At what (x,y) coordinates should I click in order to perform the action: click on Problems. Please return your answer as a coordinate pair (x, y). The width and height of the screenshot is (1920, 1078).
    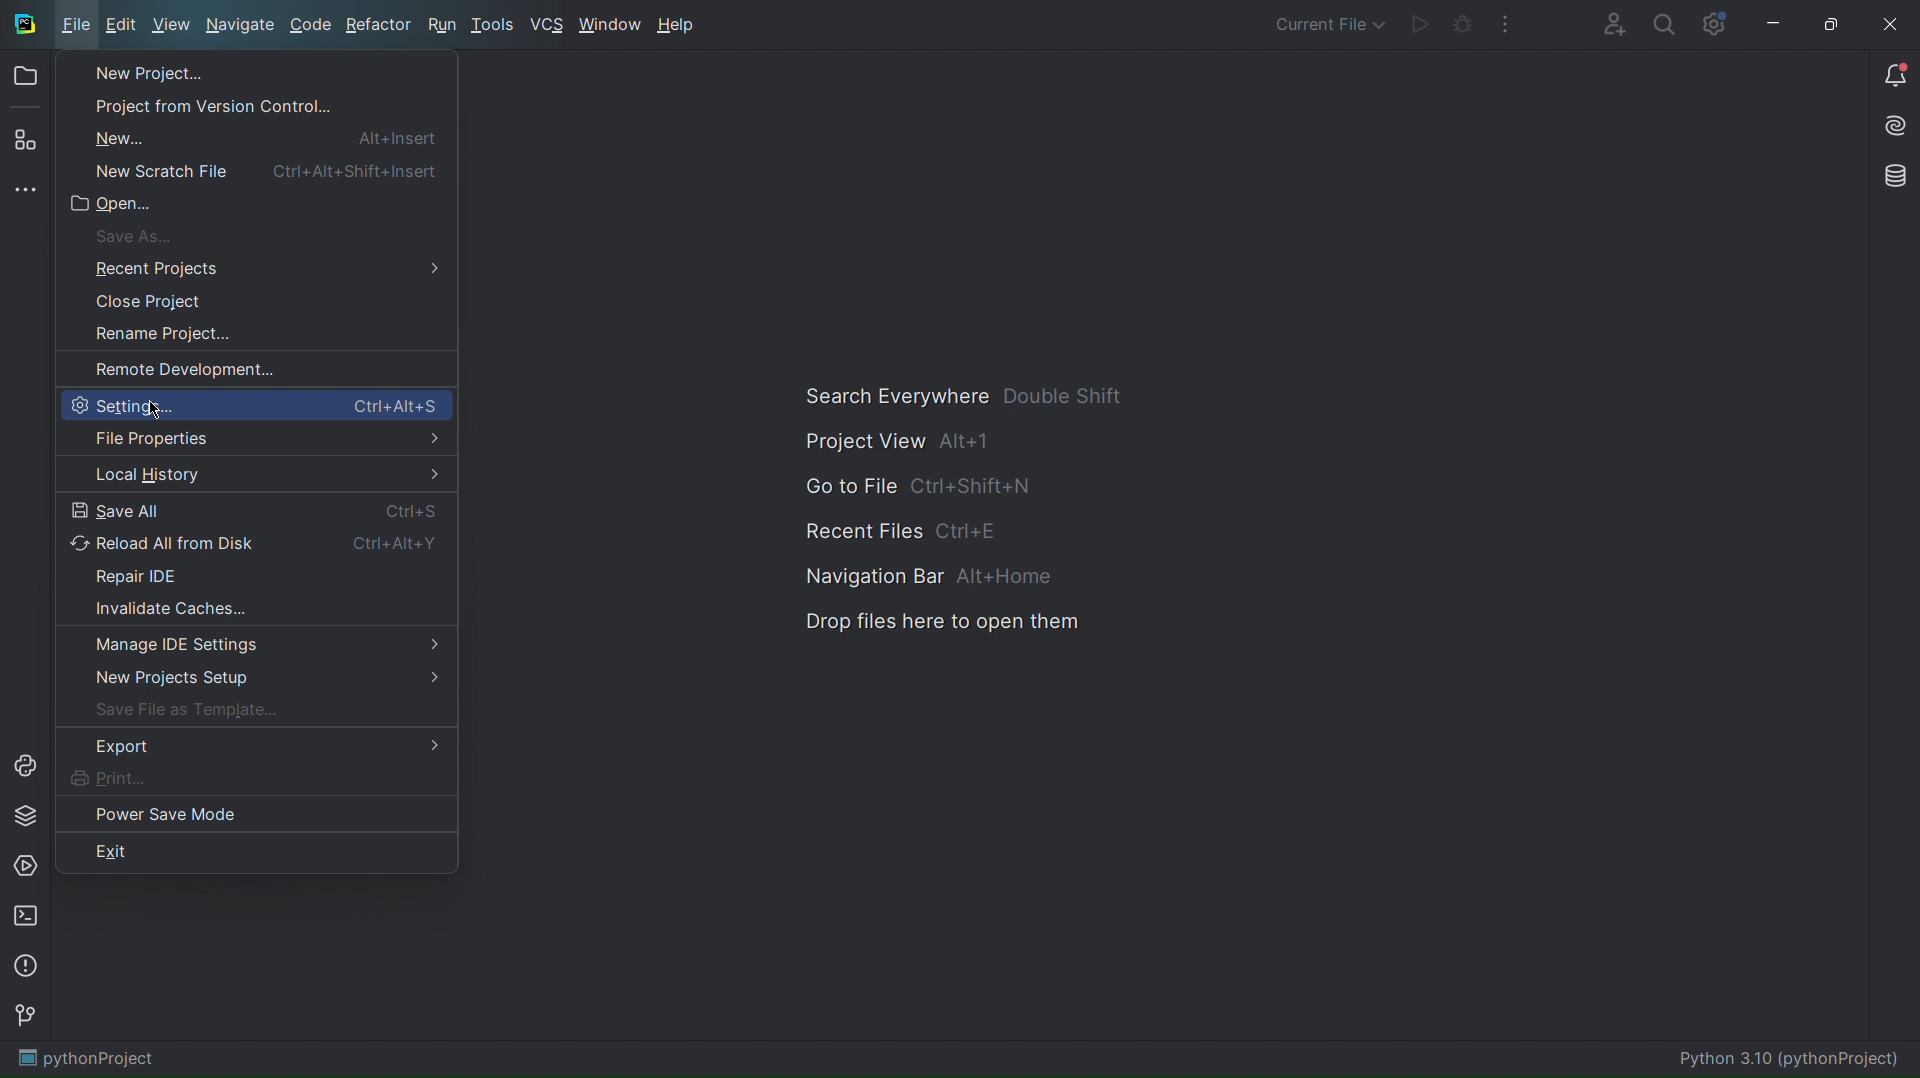
    Looking at the image, I should click on (28, 968).